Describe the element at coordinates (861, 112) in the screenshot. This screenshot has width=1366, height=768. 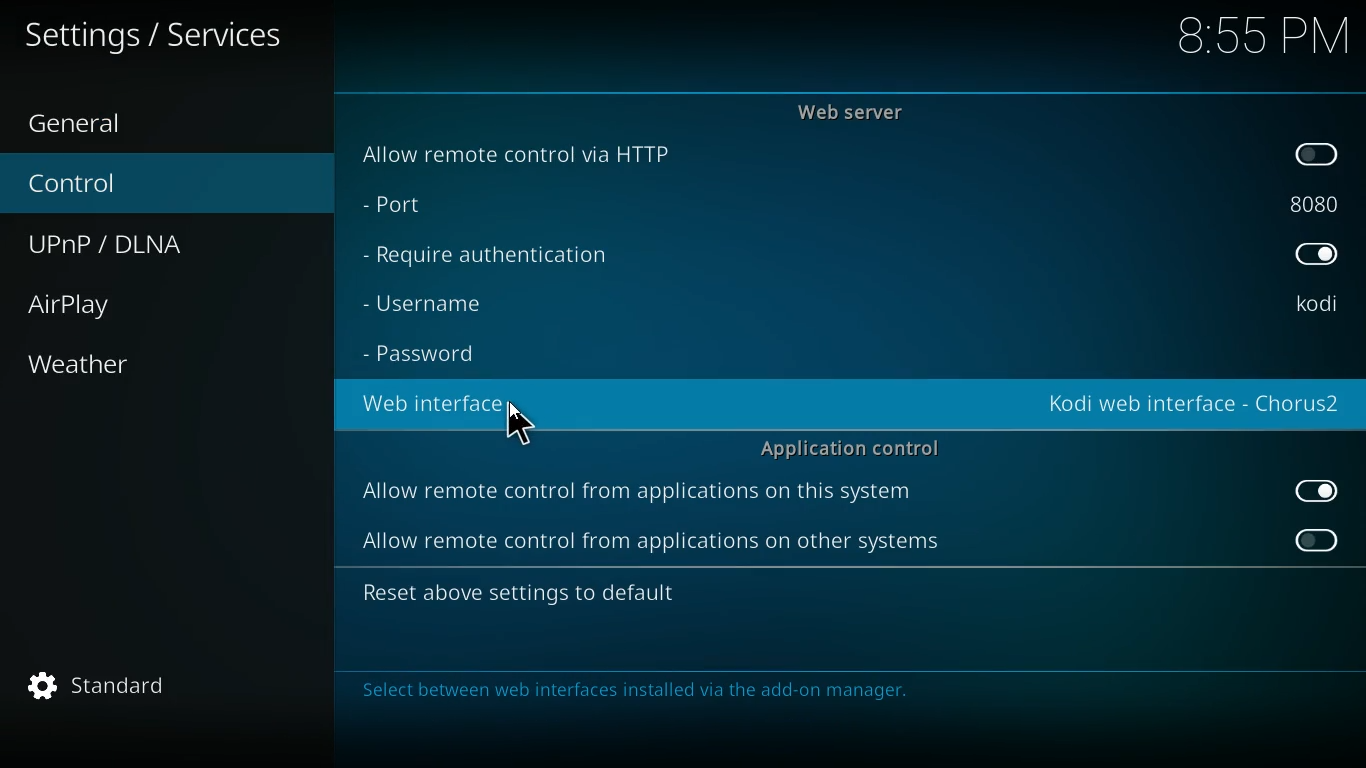
I see `web server` at that location.